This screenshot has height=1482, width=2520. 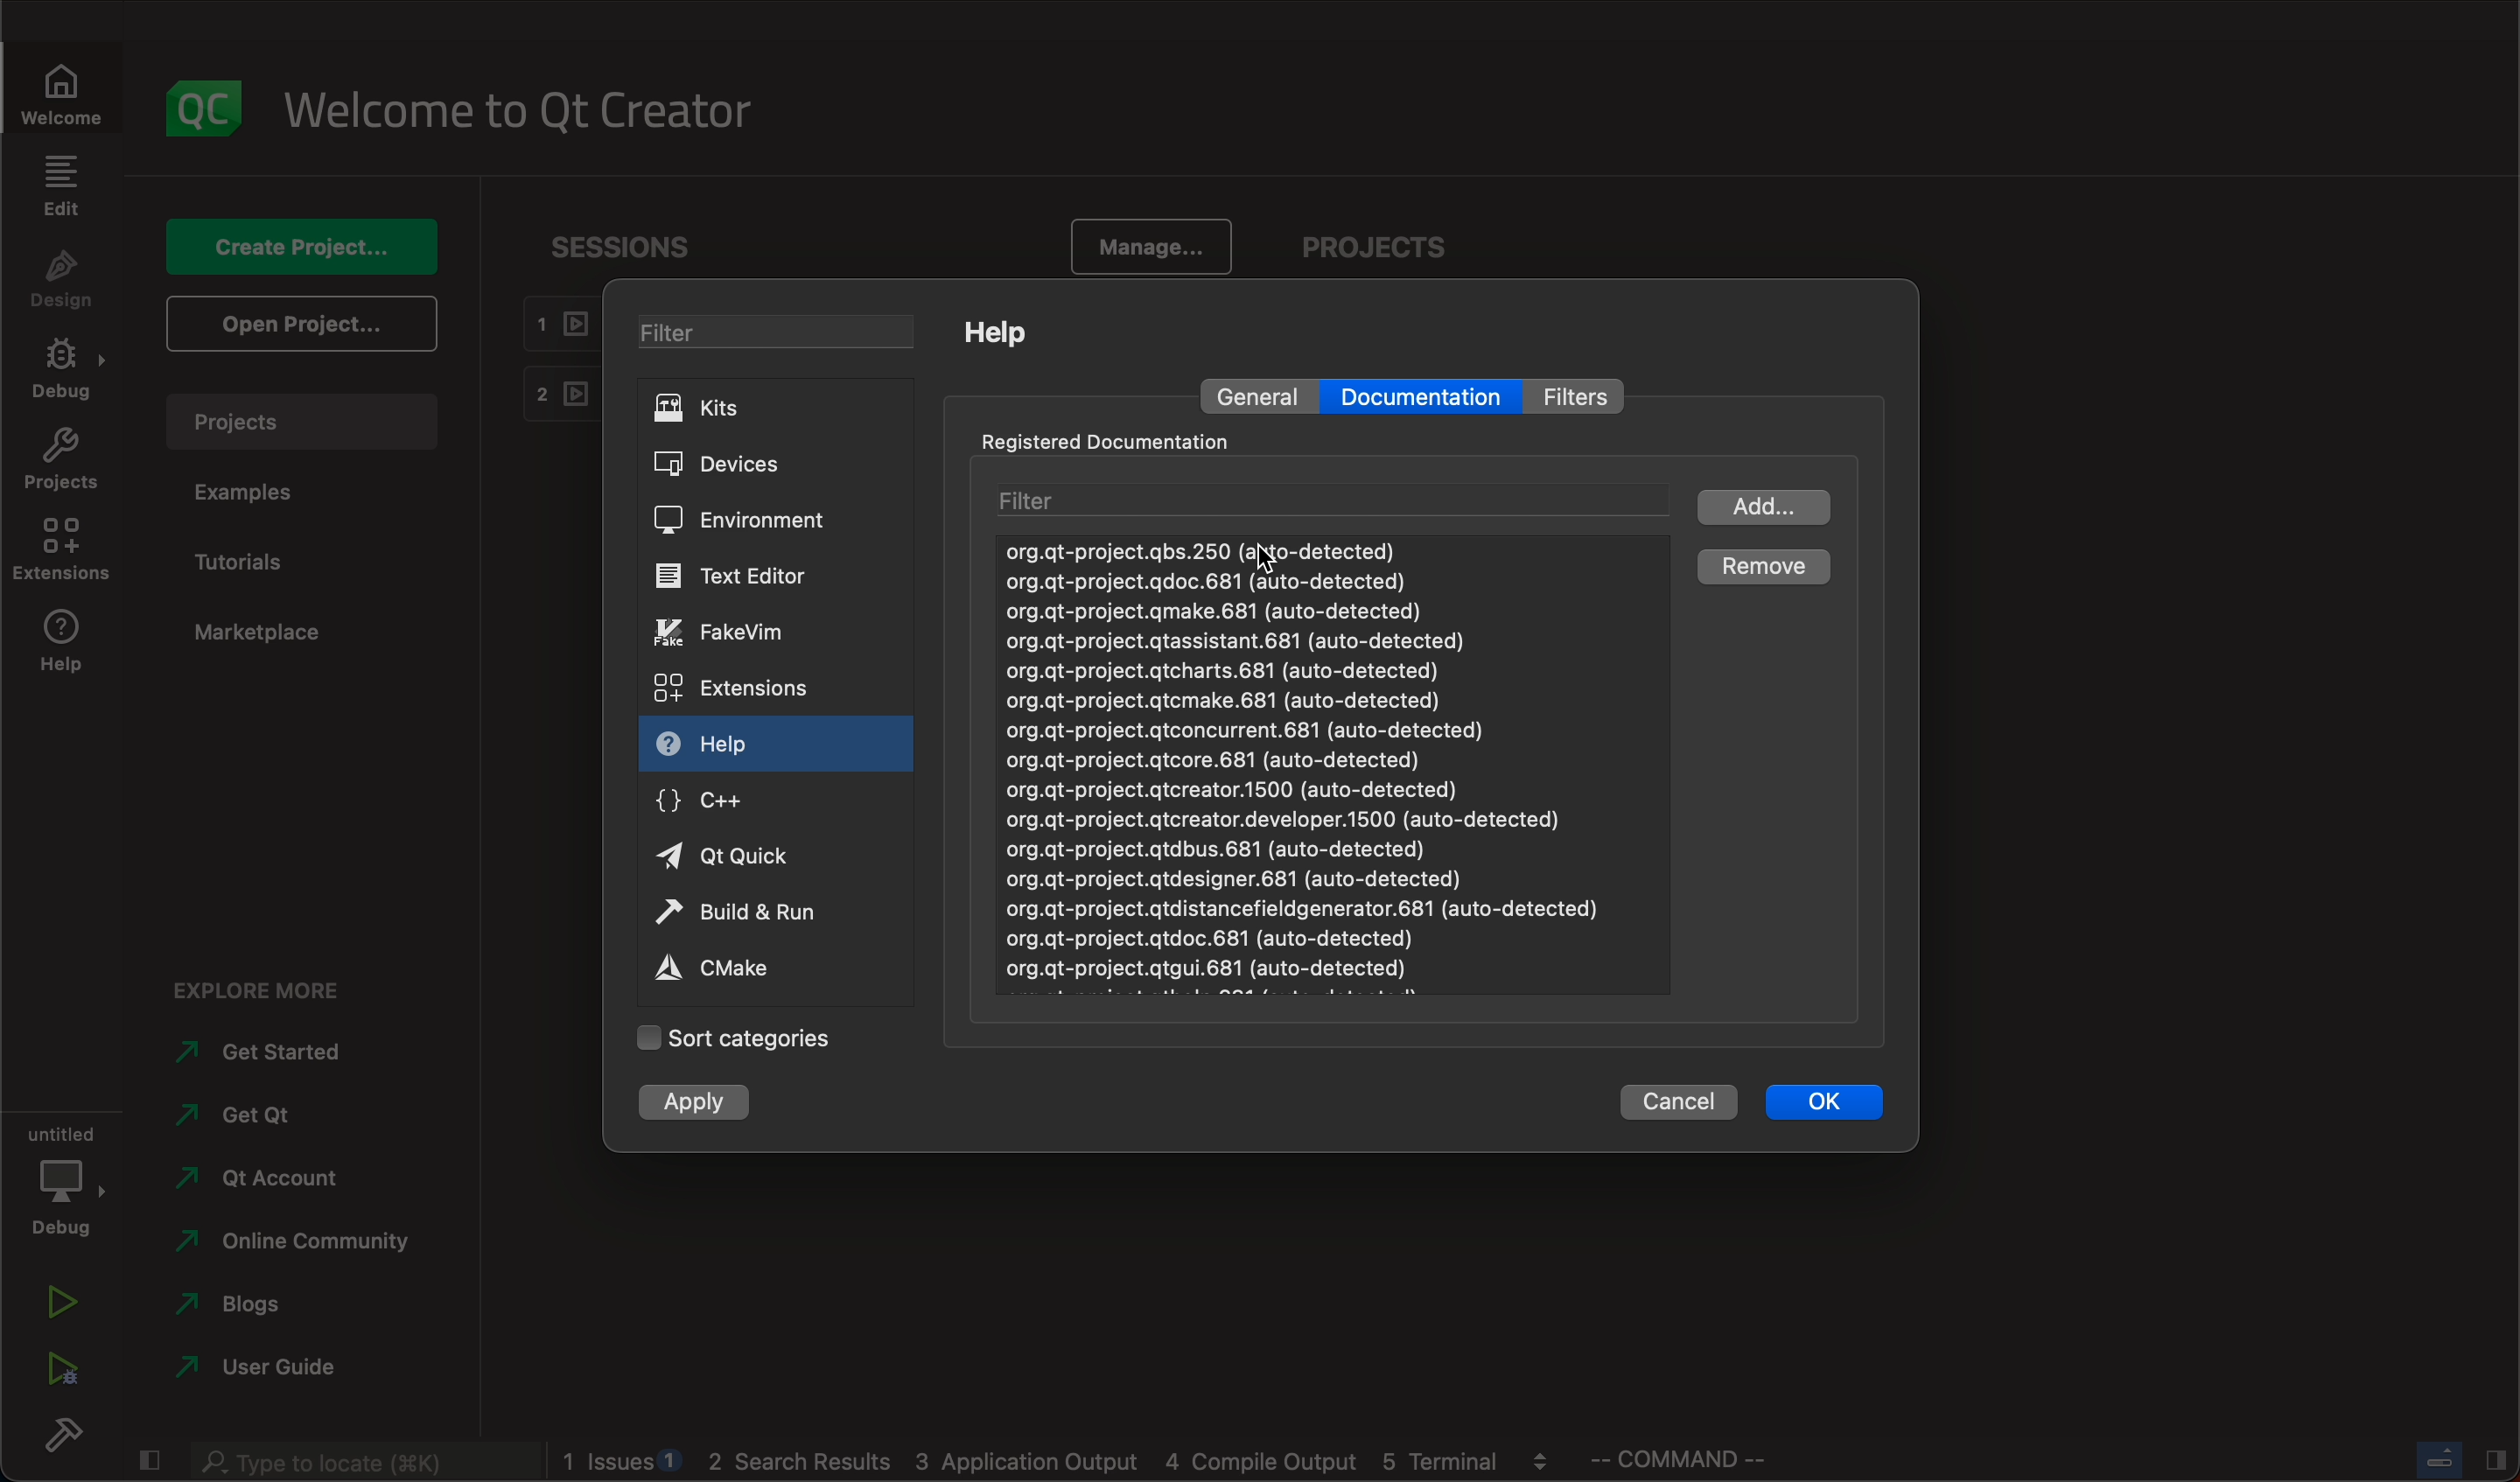 What do you see at coordinates (274, 1054) in the screenshot?
I see `started` at bounding box center [274, 1054].